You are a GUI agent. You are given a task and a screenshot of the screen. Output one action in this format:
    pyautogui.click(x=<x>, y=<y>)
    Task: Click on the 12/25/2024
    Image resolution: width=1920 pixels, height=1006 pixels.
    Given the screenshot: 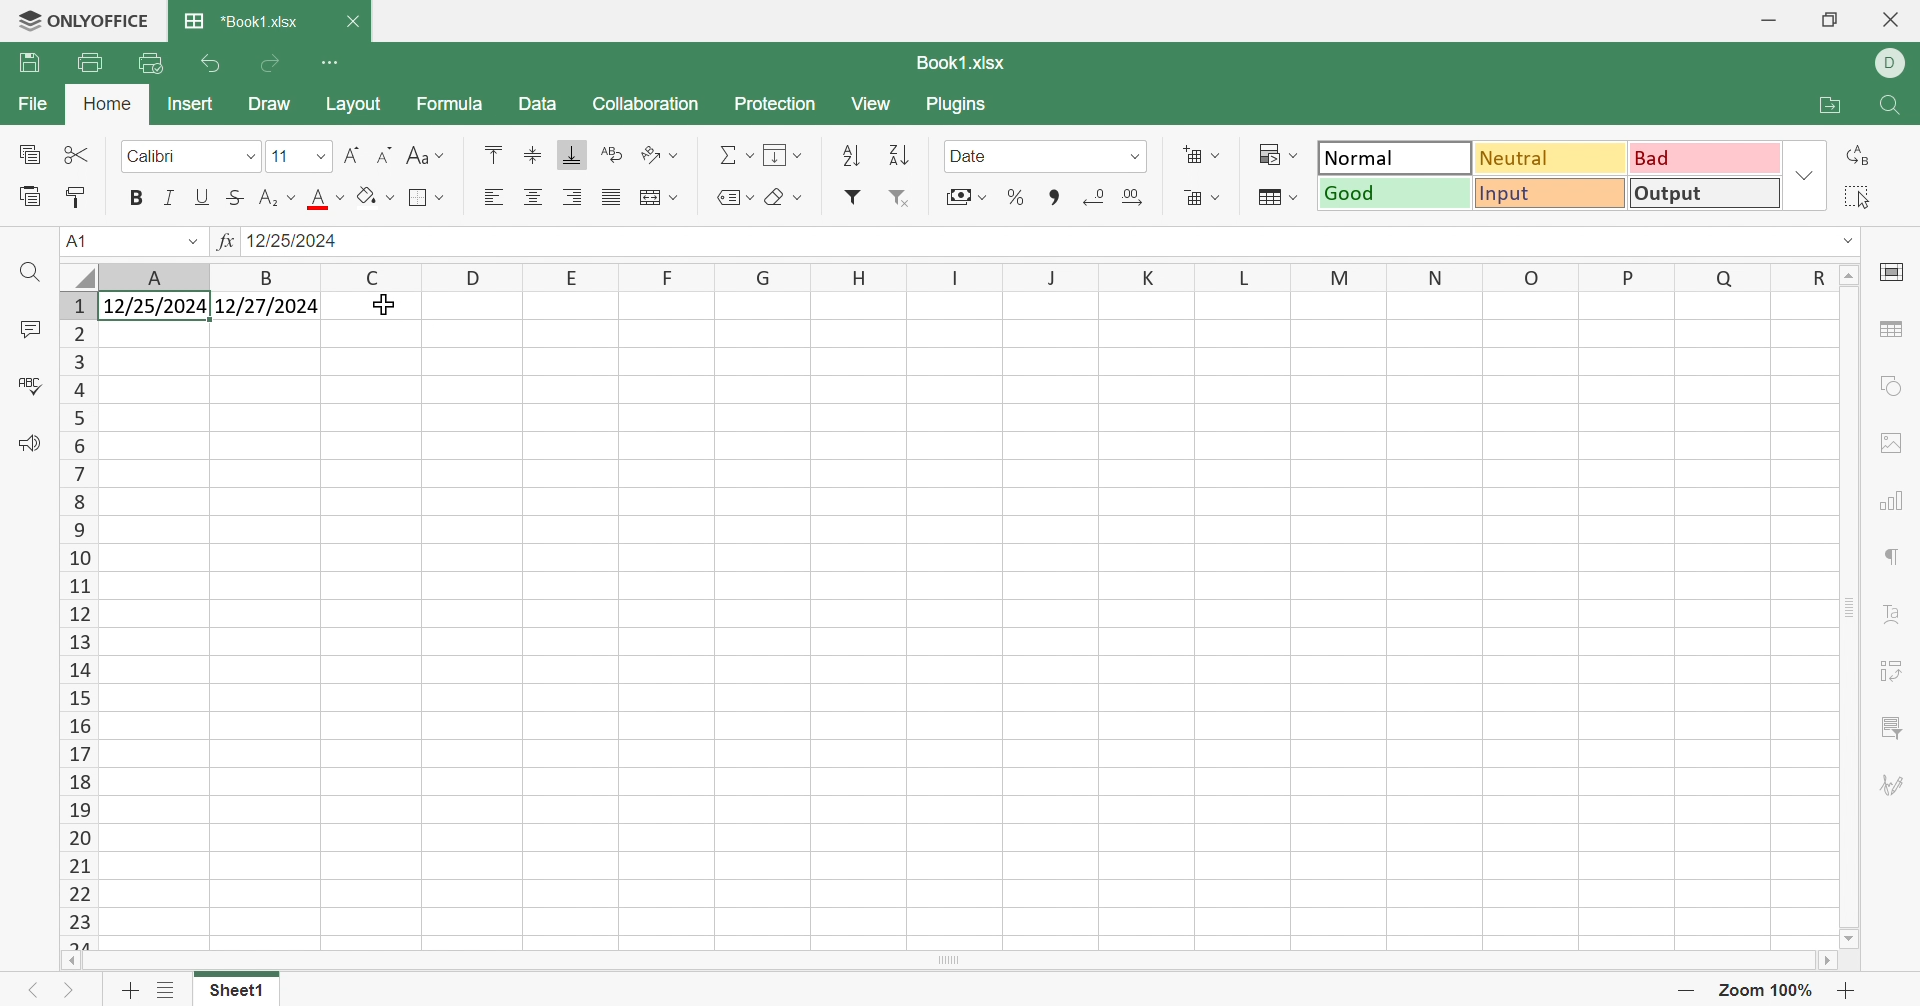 What is the action you would take?
    pyautogui.click(x=301, y=242)
    